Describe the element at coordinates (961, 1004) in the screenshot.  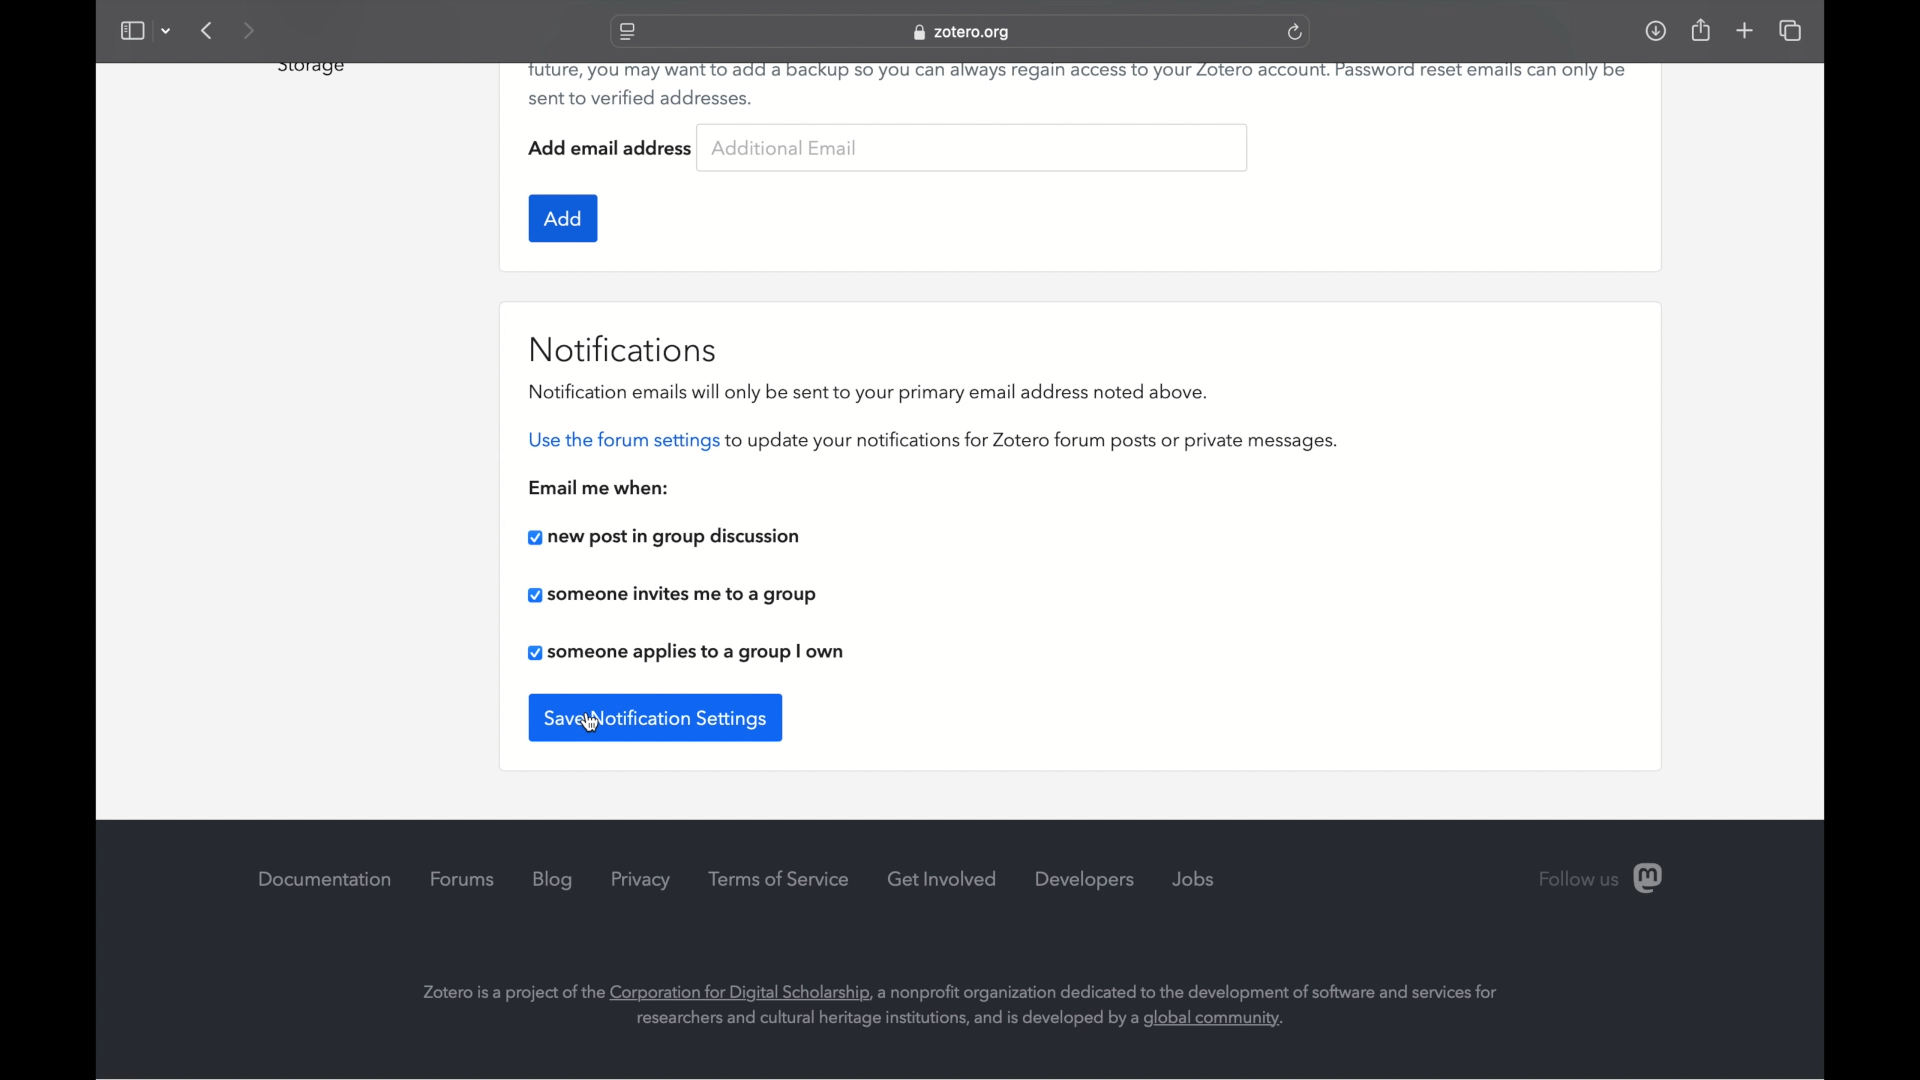
I see `zotero company's background` at that location.